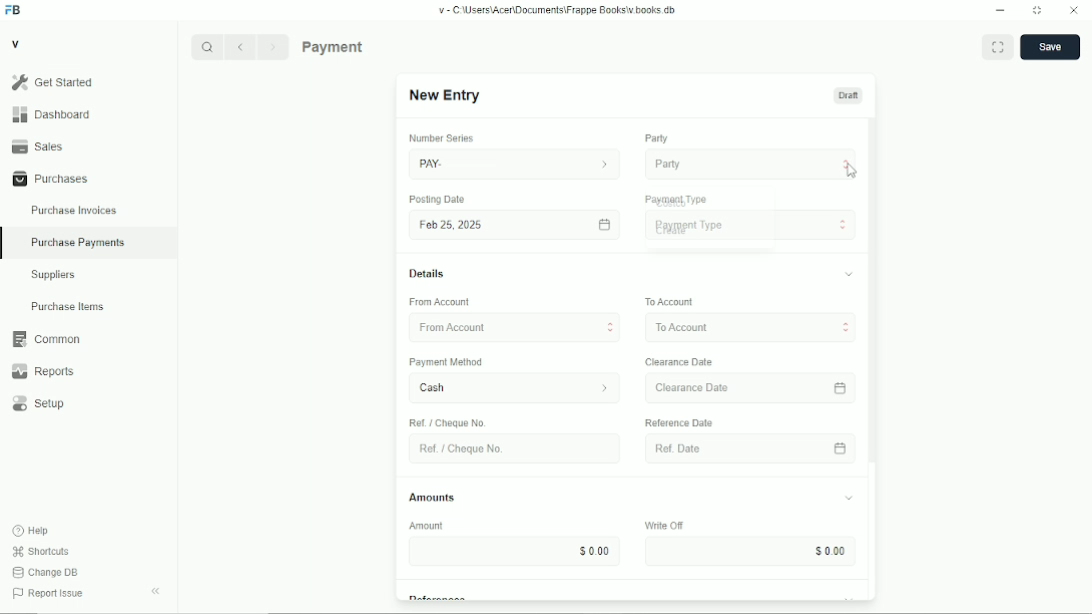 Image resolution: width=1092 pixels, height=614 pixels. What do you see at coordinates (427, 274) in the screenshot?
I see `Details` at bounding box center [427, 274].